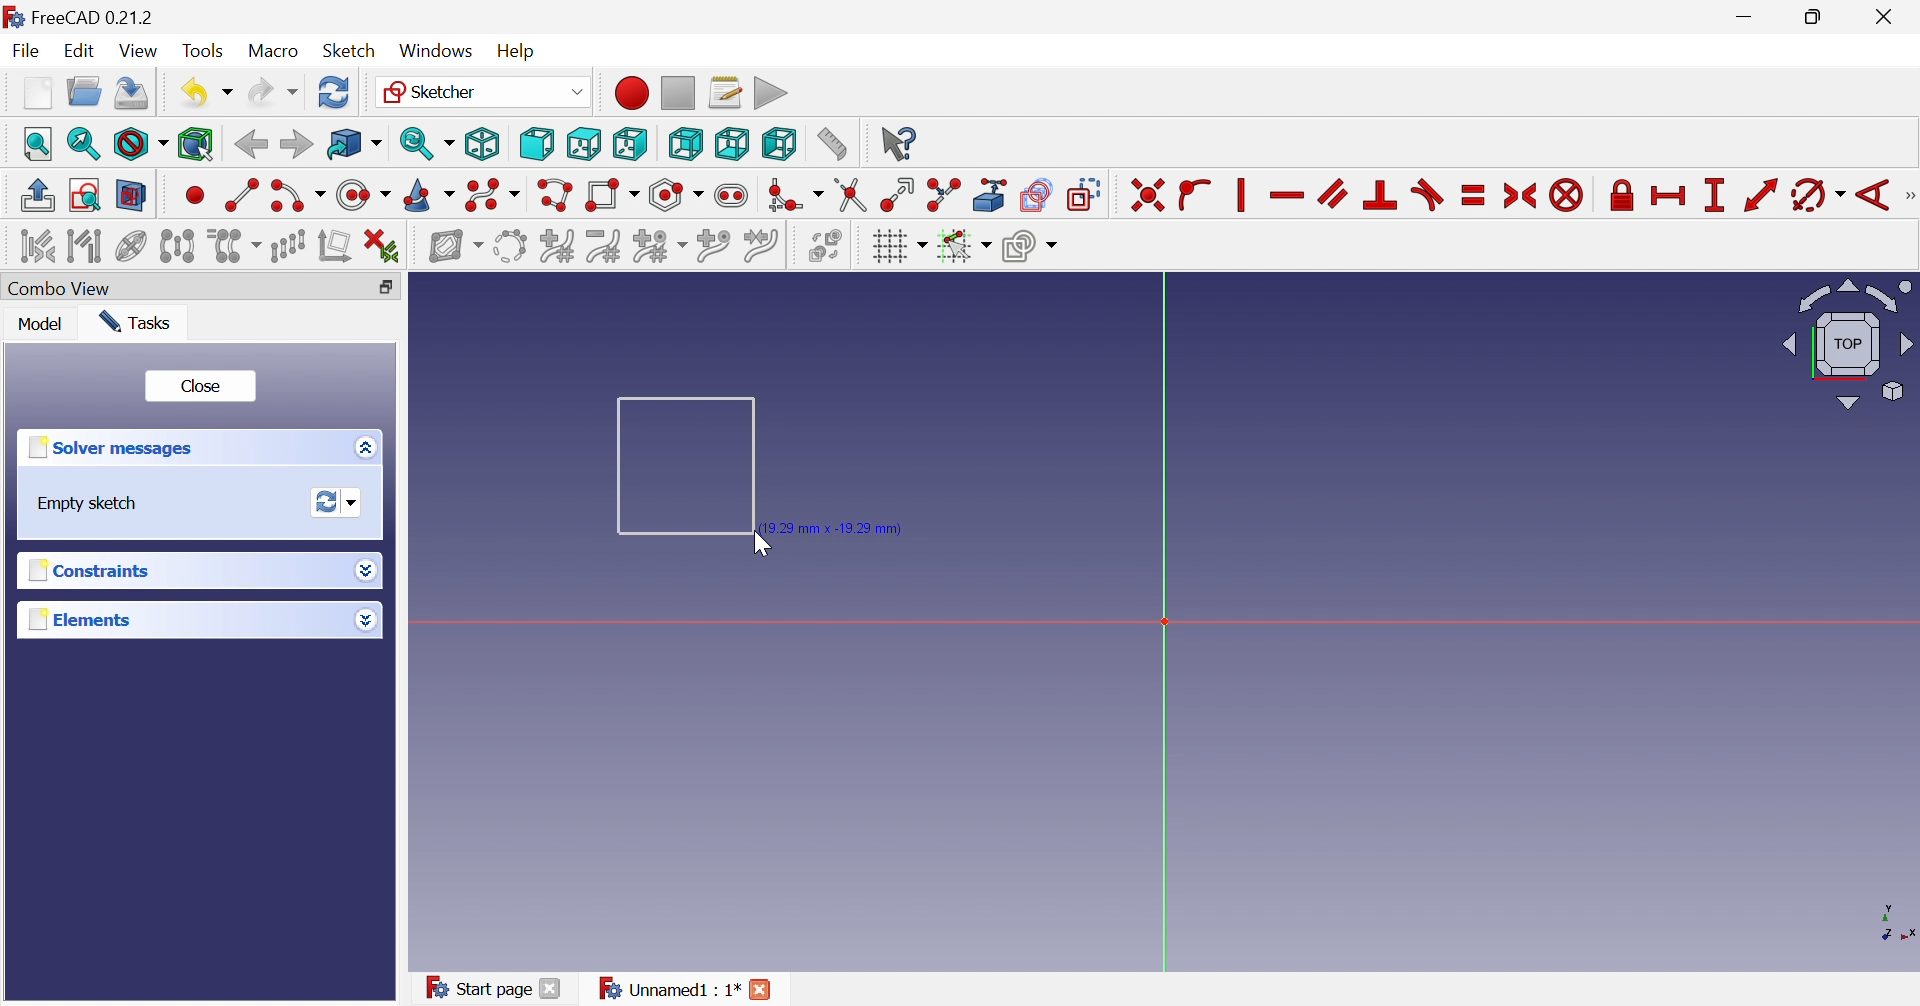 This screenshot has height=1006, width=1920. What do you see at coordinates (81, 144) in the screenshot?
I see `Fit selection` at bounding box center [81, 144].